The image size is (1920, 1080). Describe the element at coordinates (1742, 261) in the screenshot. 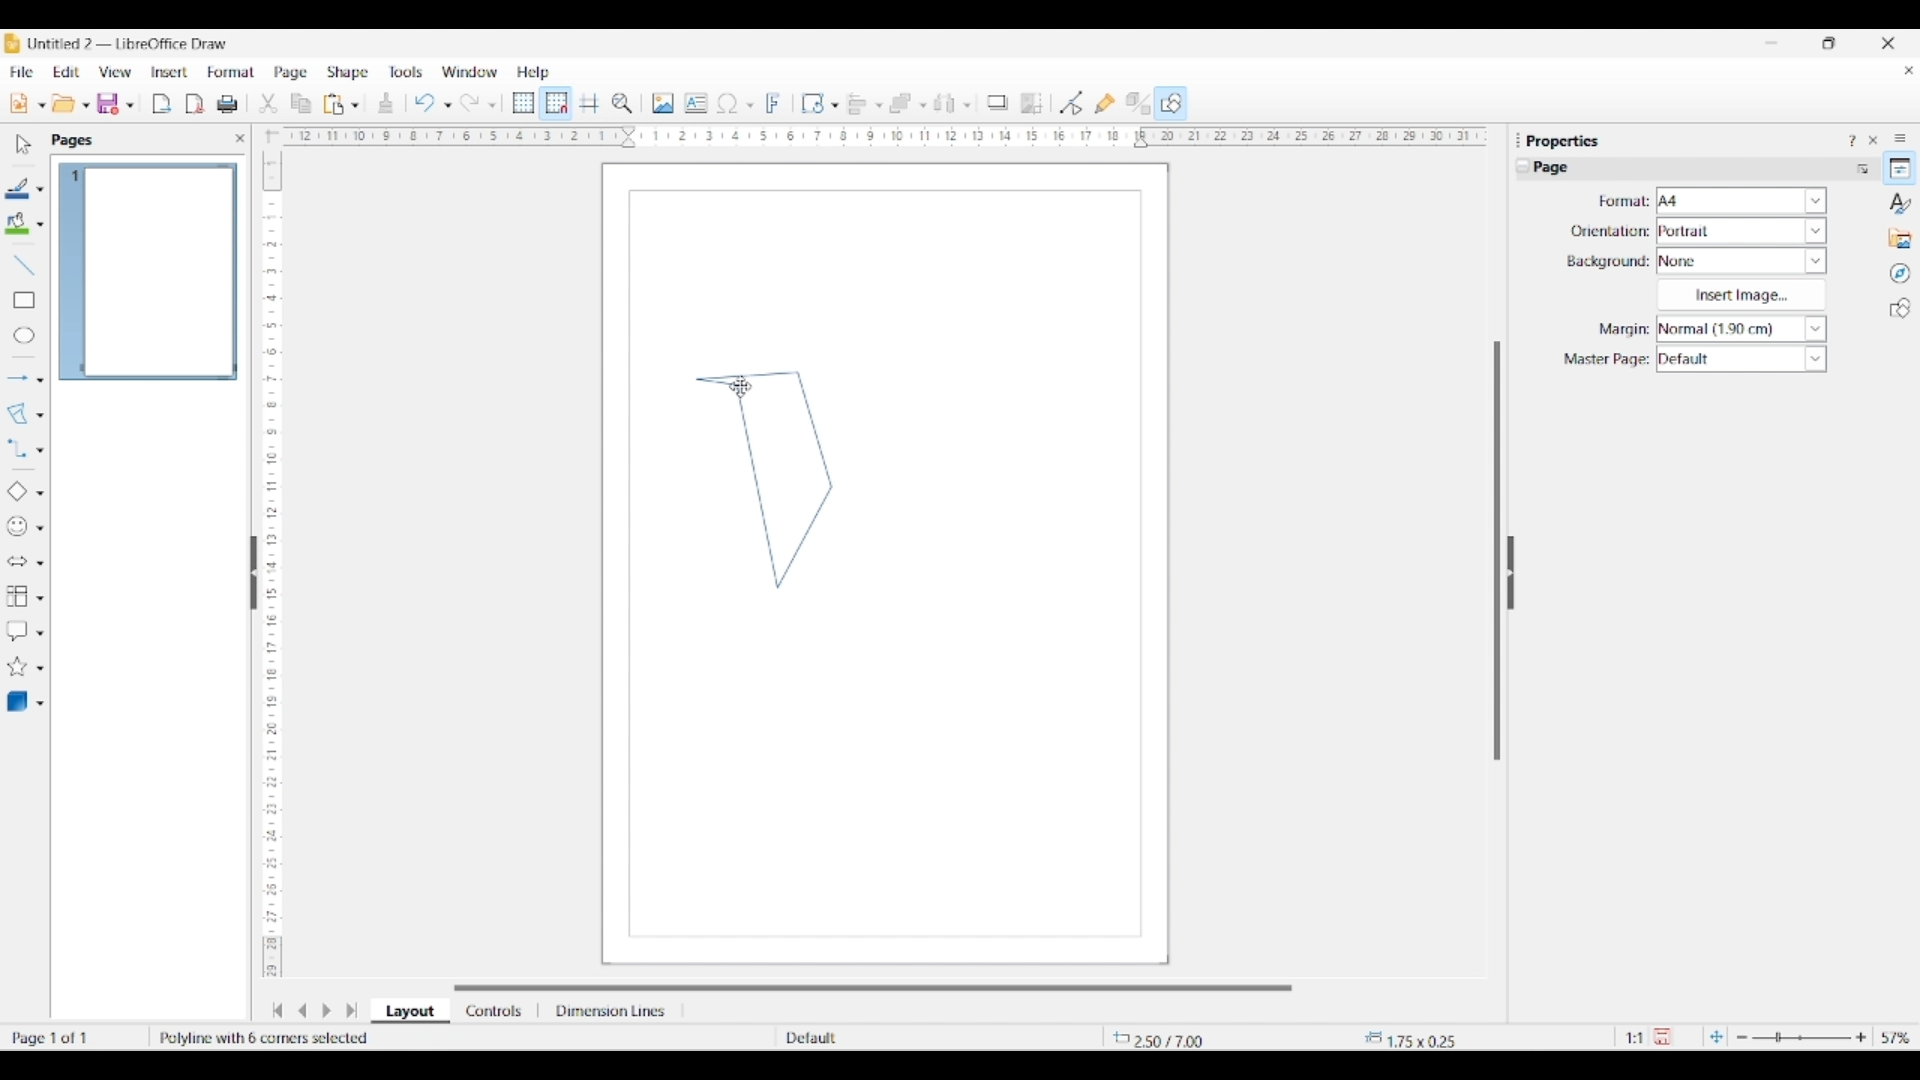

I see `Background options` at that location.